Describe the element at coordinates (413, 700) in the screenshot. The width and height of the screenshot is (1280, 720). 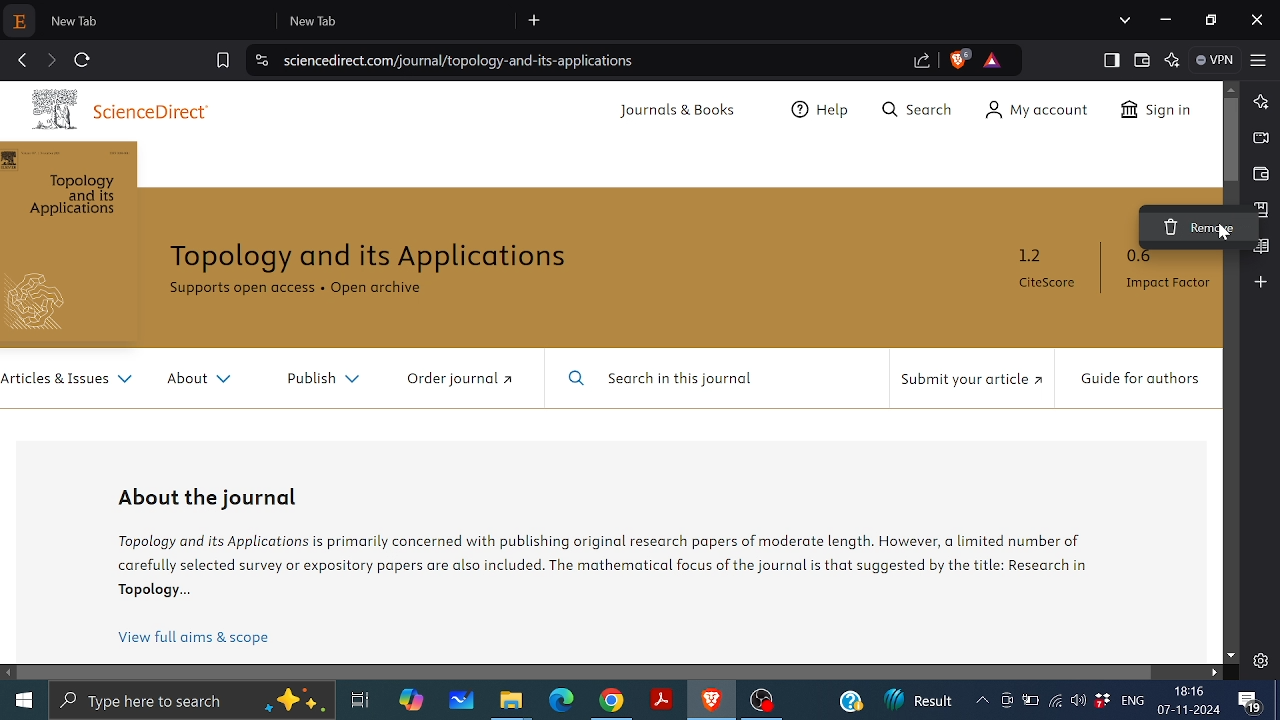
I see `Copilot` at that location.